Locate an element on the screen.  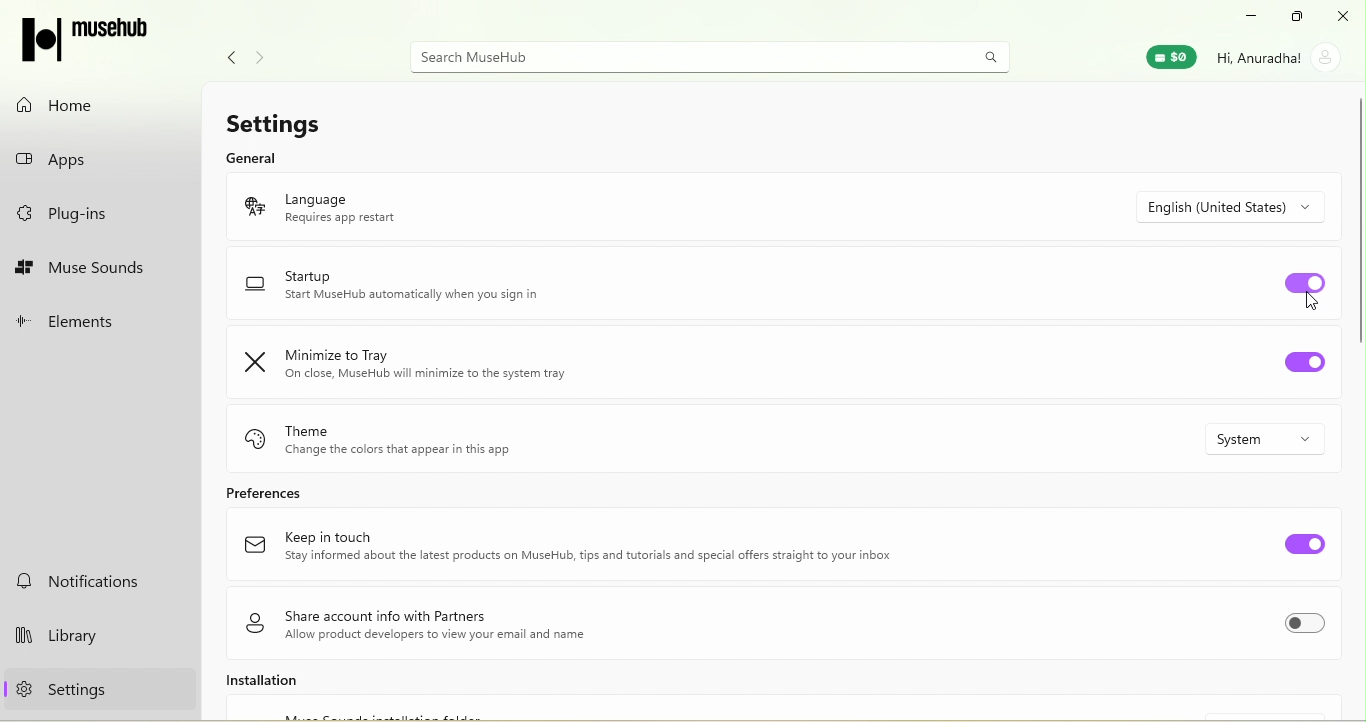
close is located at coordinates (1344, 16).